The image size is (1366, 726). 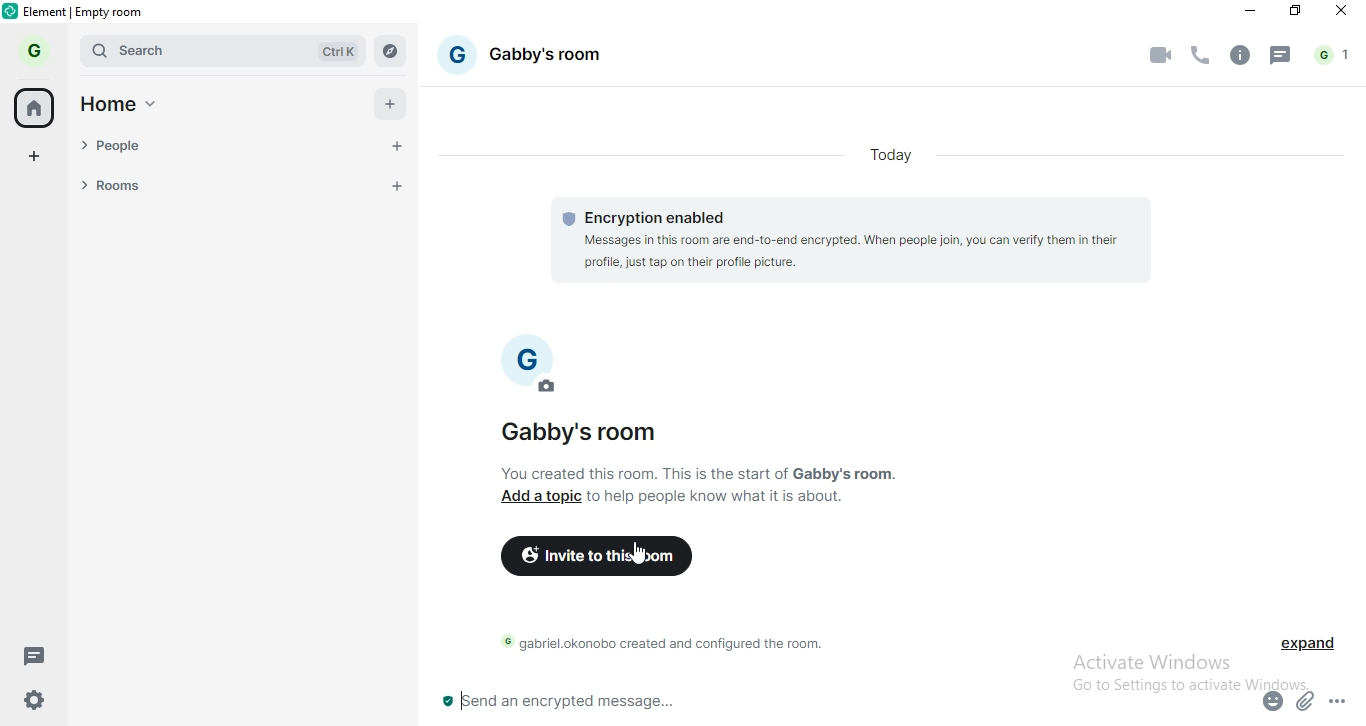 I want to click on notification, so click(x=1334, y=55).